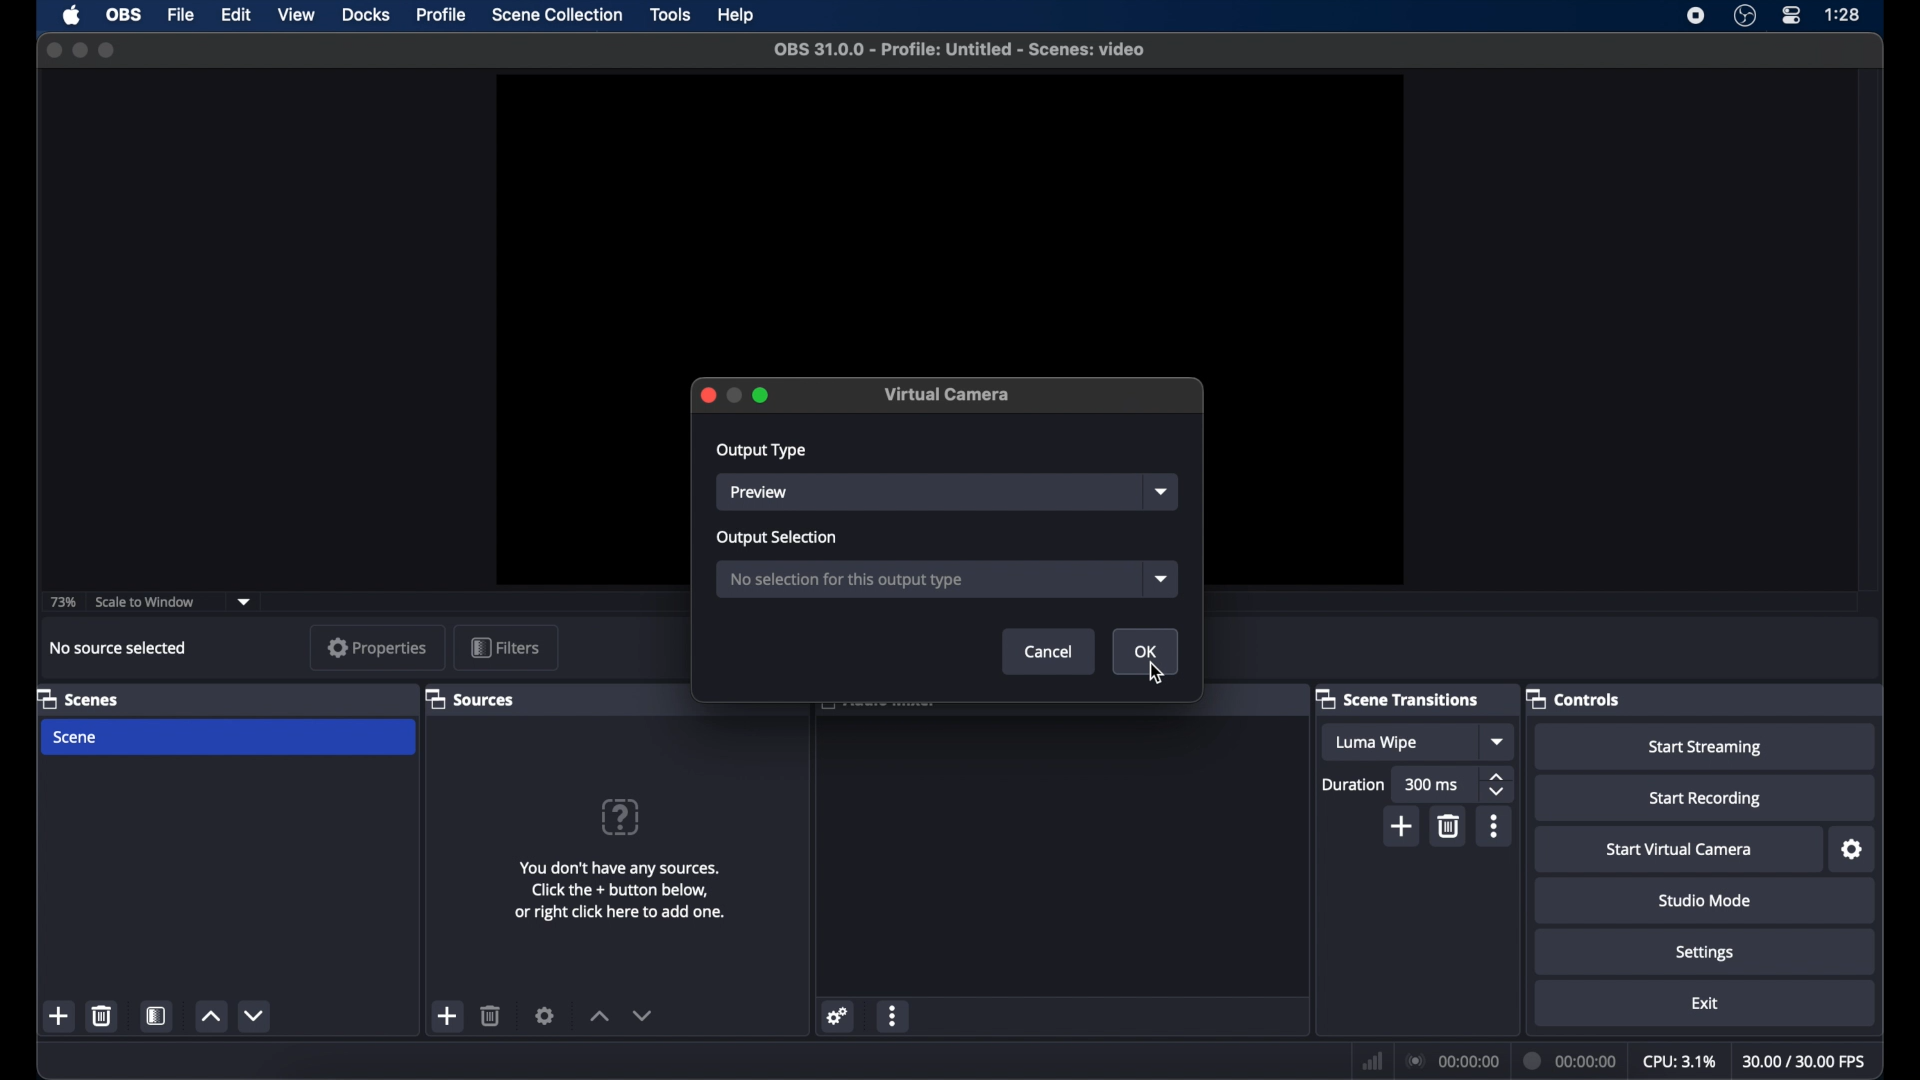  I want to click on cursor, so click(1158, 672).